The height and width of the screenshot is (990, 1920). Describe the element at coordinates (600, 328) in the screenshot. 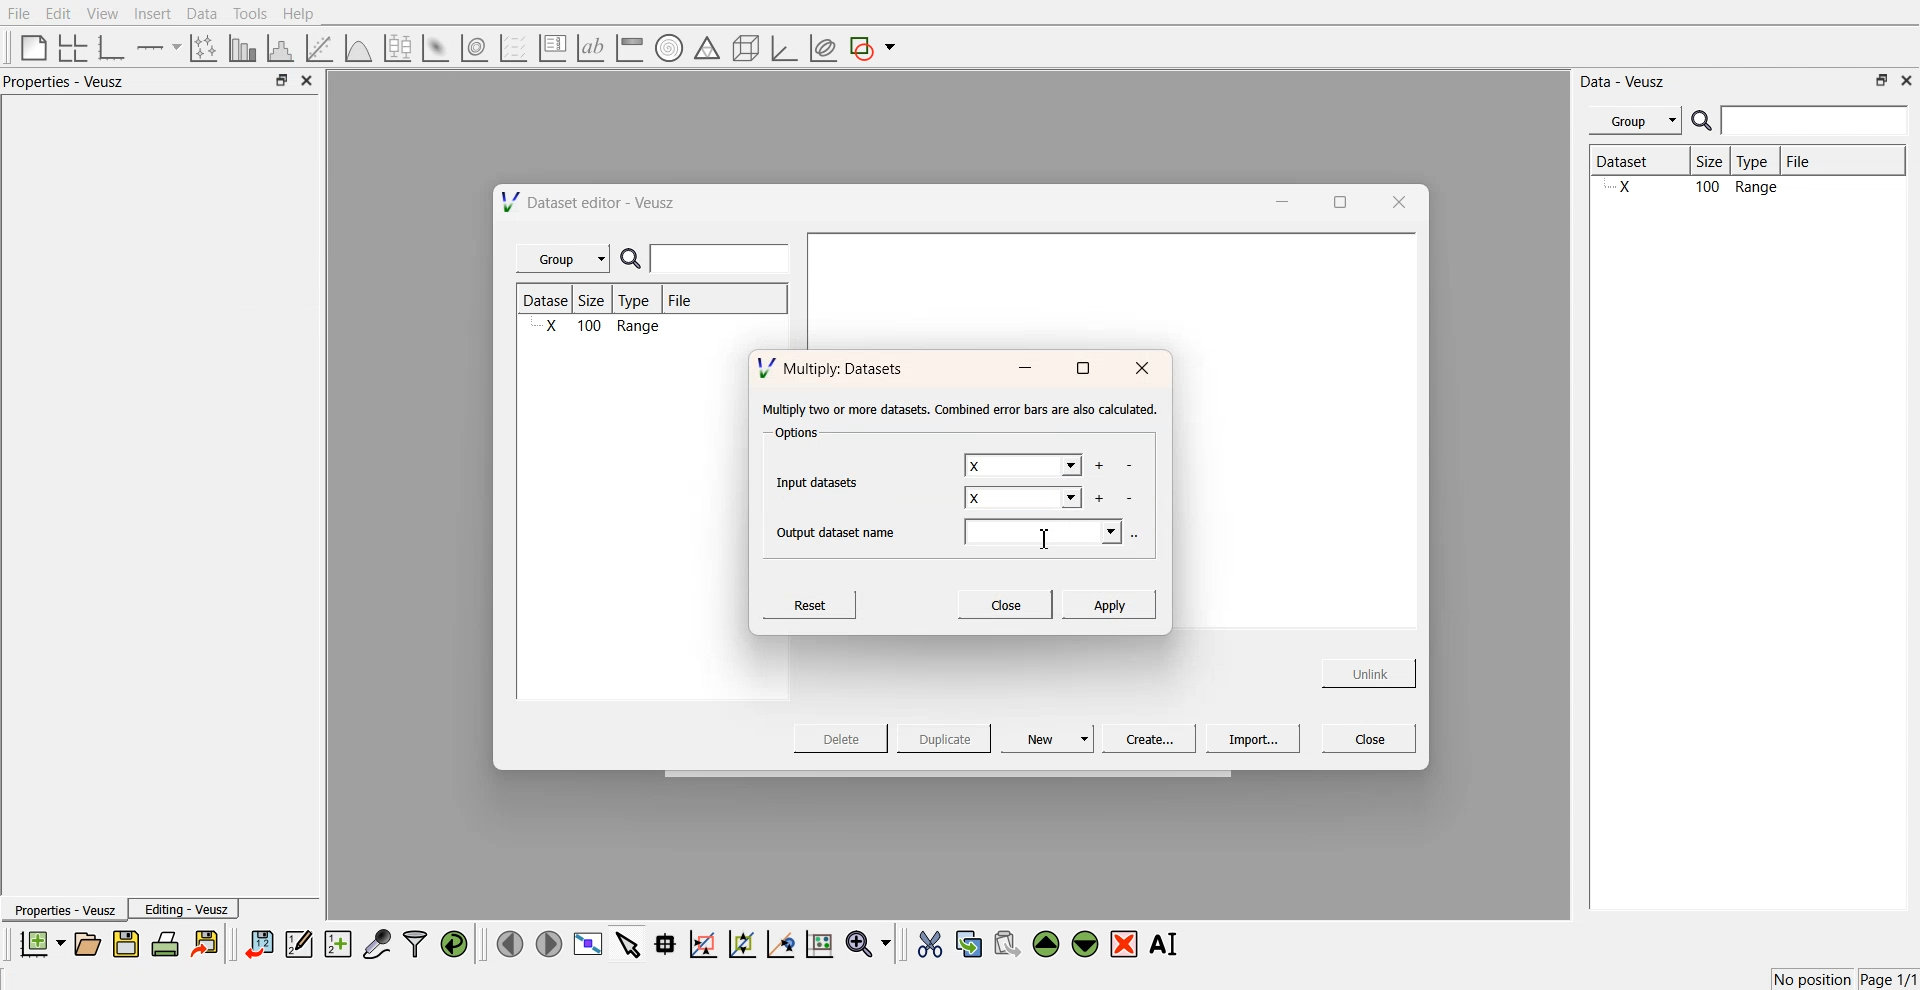

I see `X 100 Range` at that location.